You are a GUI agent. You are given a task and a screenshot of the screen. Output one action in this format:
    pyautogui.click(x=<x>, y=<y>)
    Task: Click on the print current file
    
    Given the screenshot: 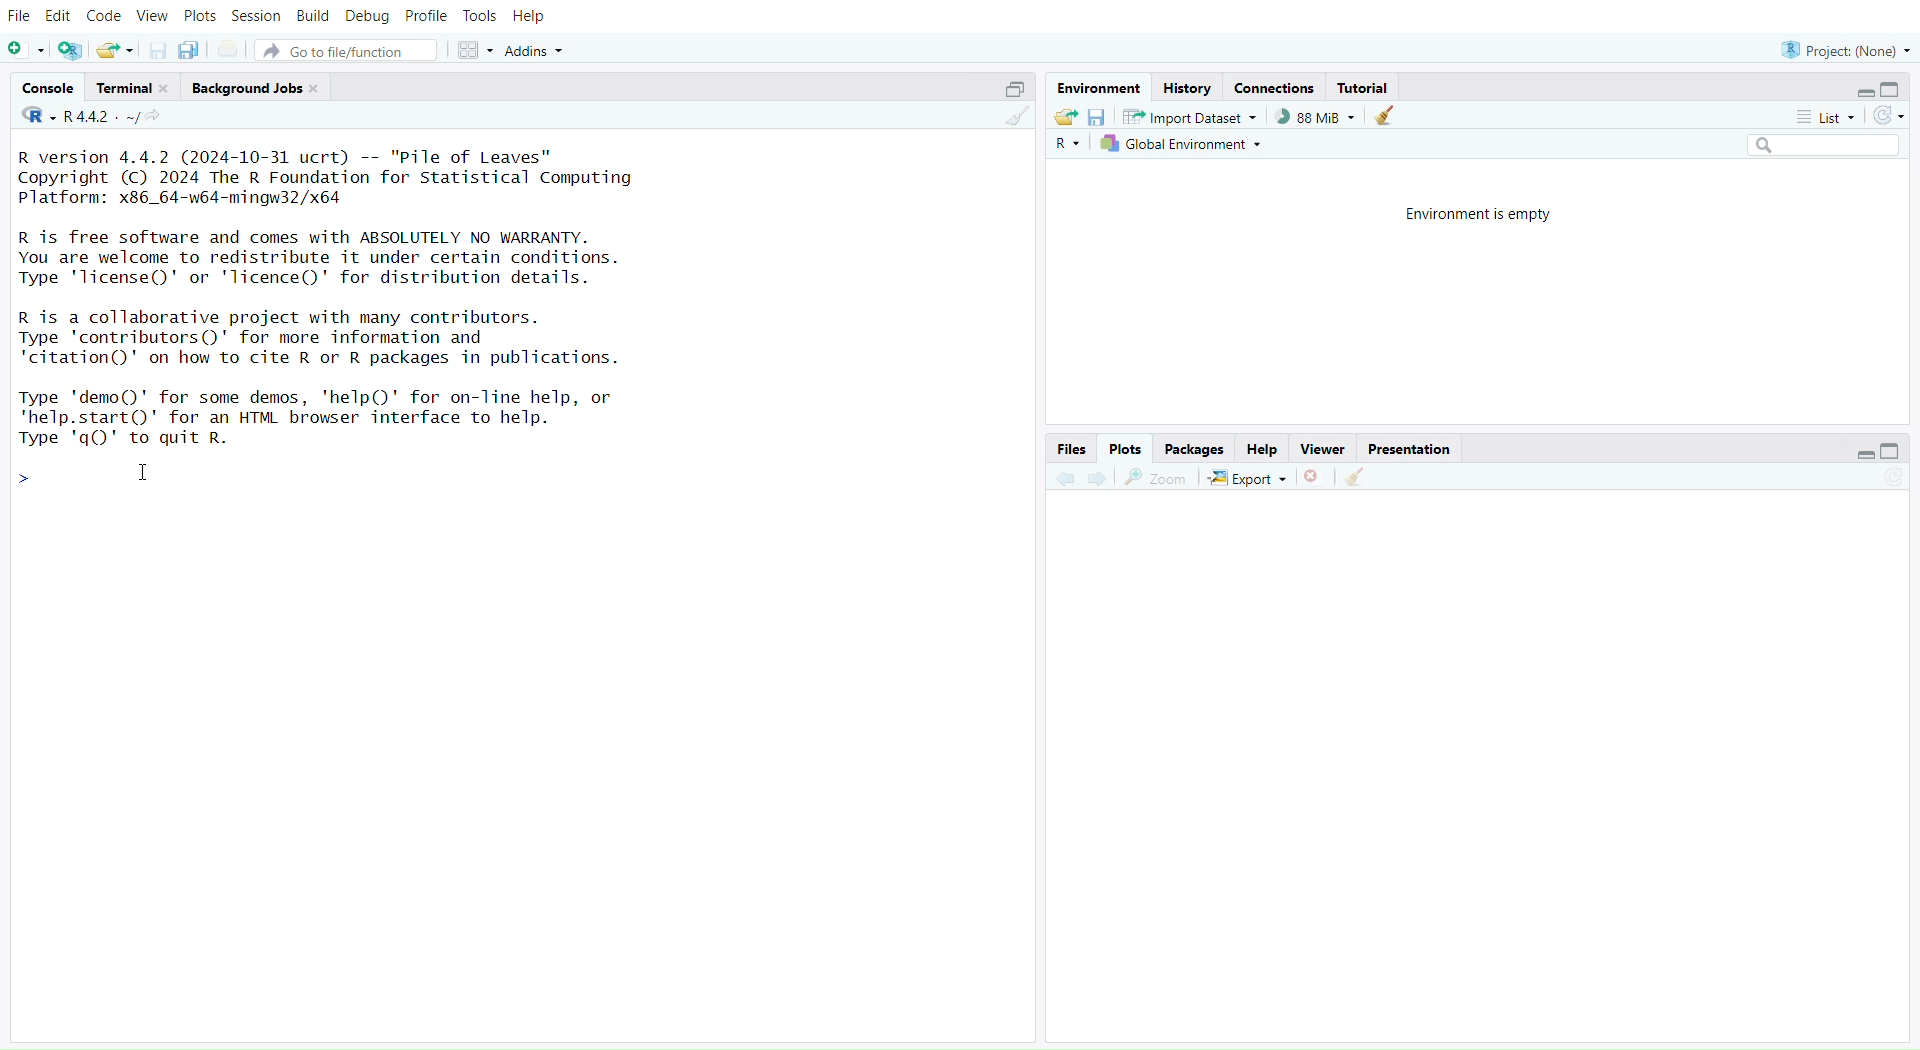 What is the action you would take?
    pyautogui.click(x=233, y=50)
    